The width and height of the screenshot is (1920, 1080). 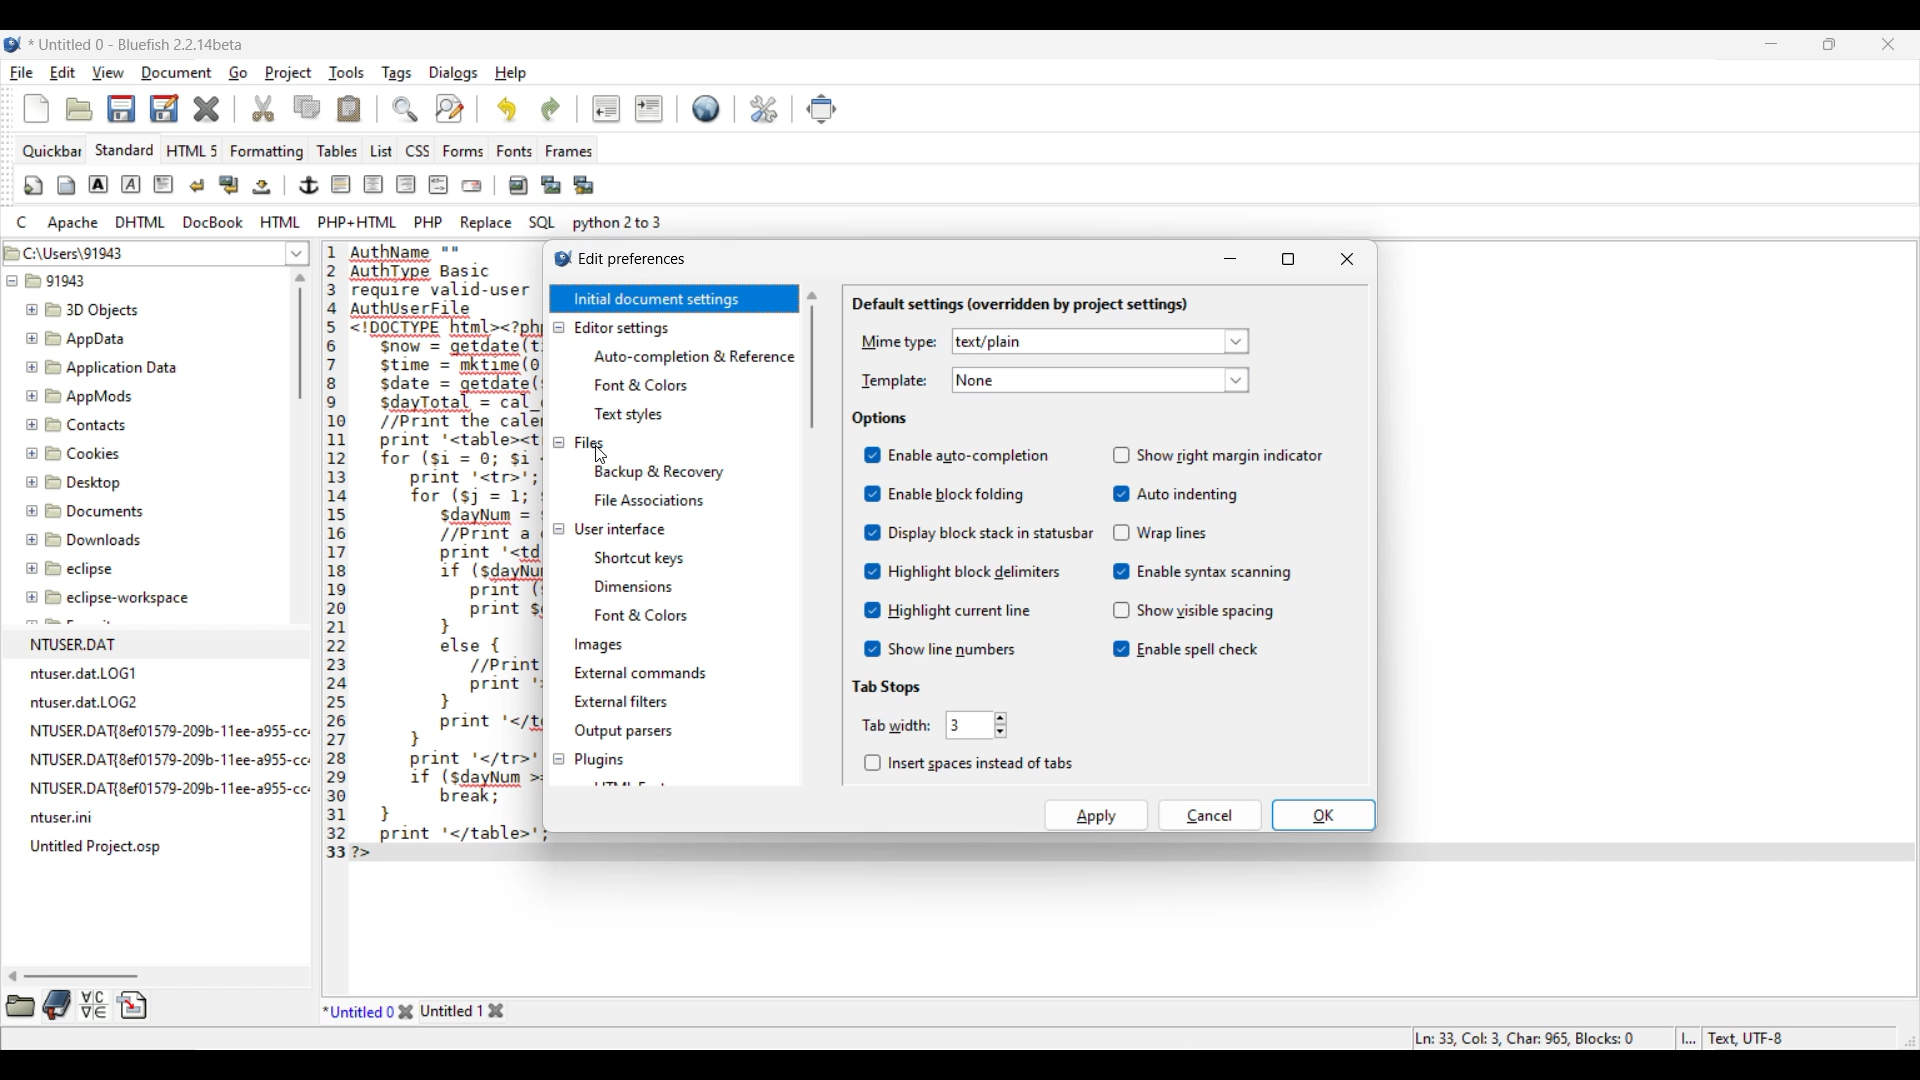 What do you see at coordinates (589, 443) in the screenshot?
I see `Files settings` at bounding box center [589, 443].